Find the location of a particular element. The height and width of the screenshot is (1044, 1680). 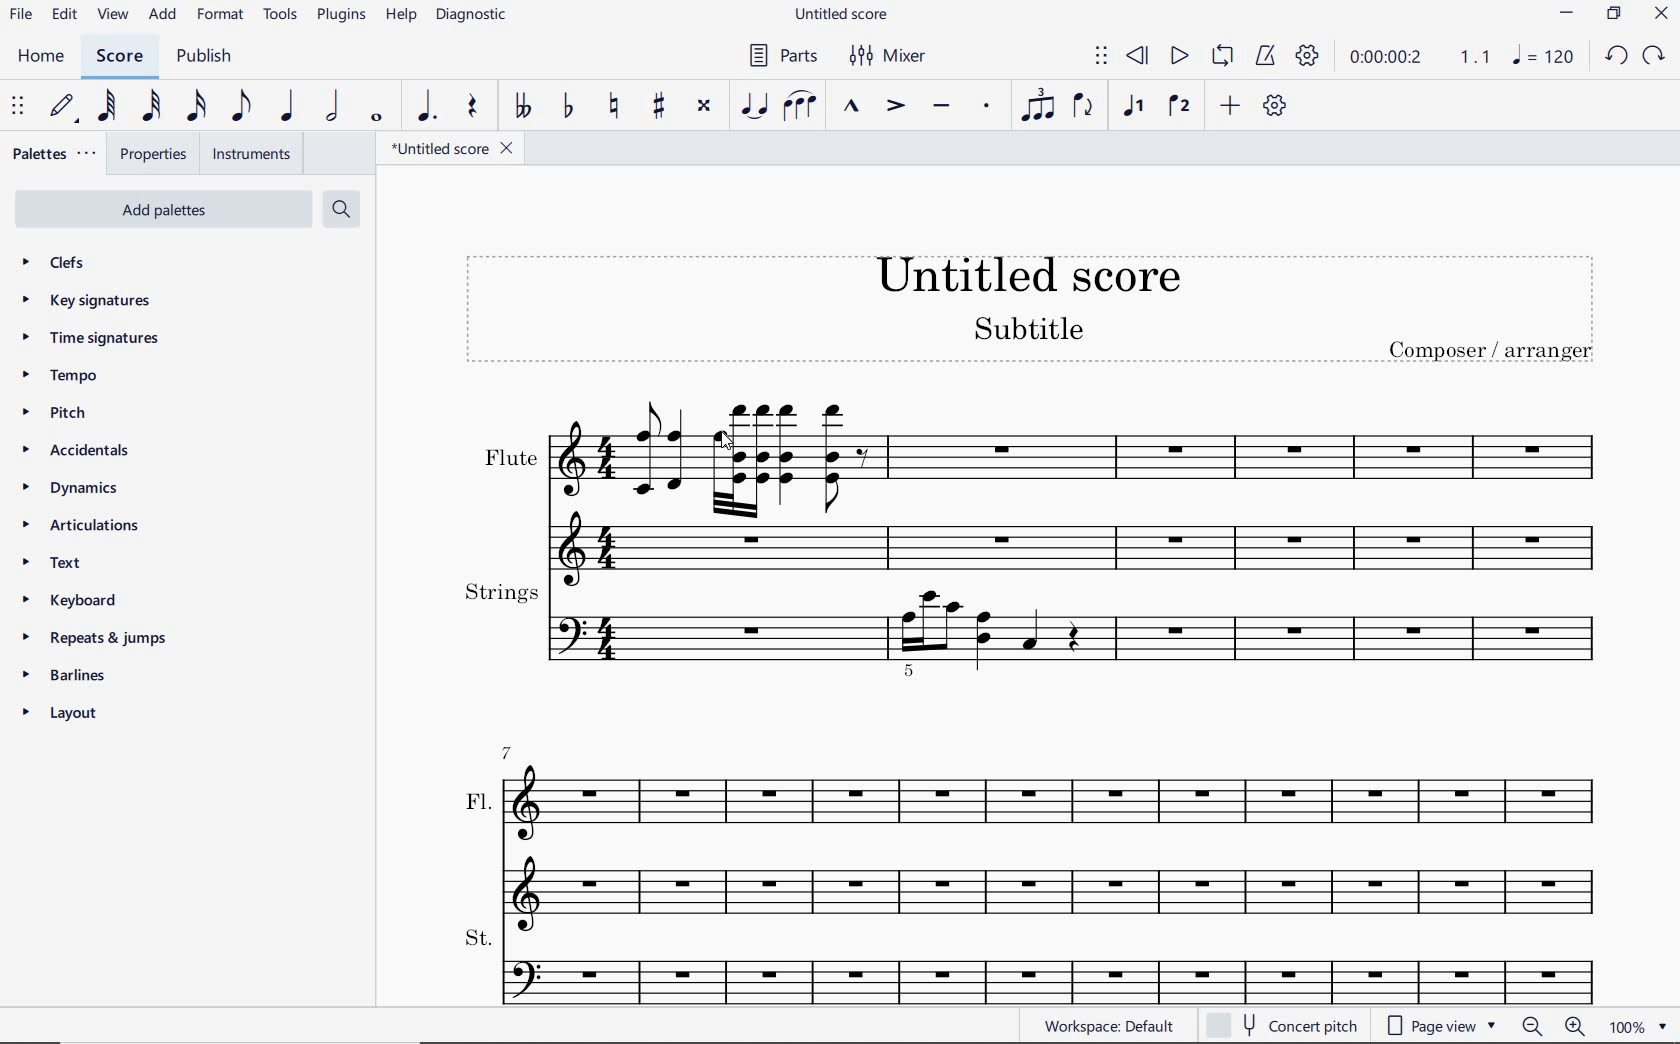

SLUR is located at coordinates (799, 107).